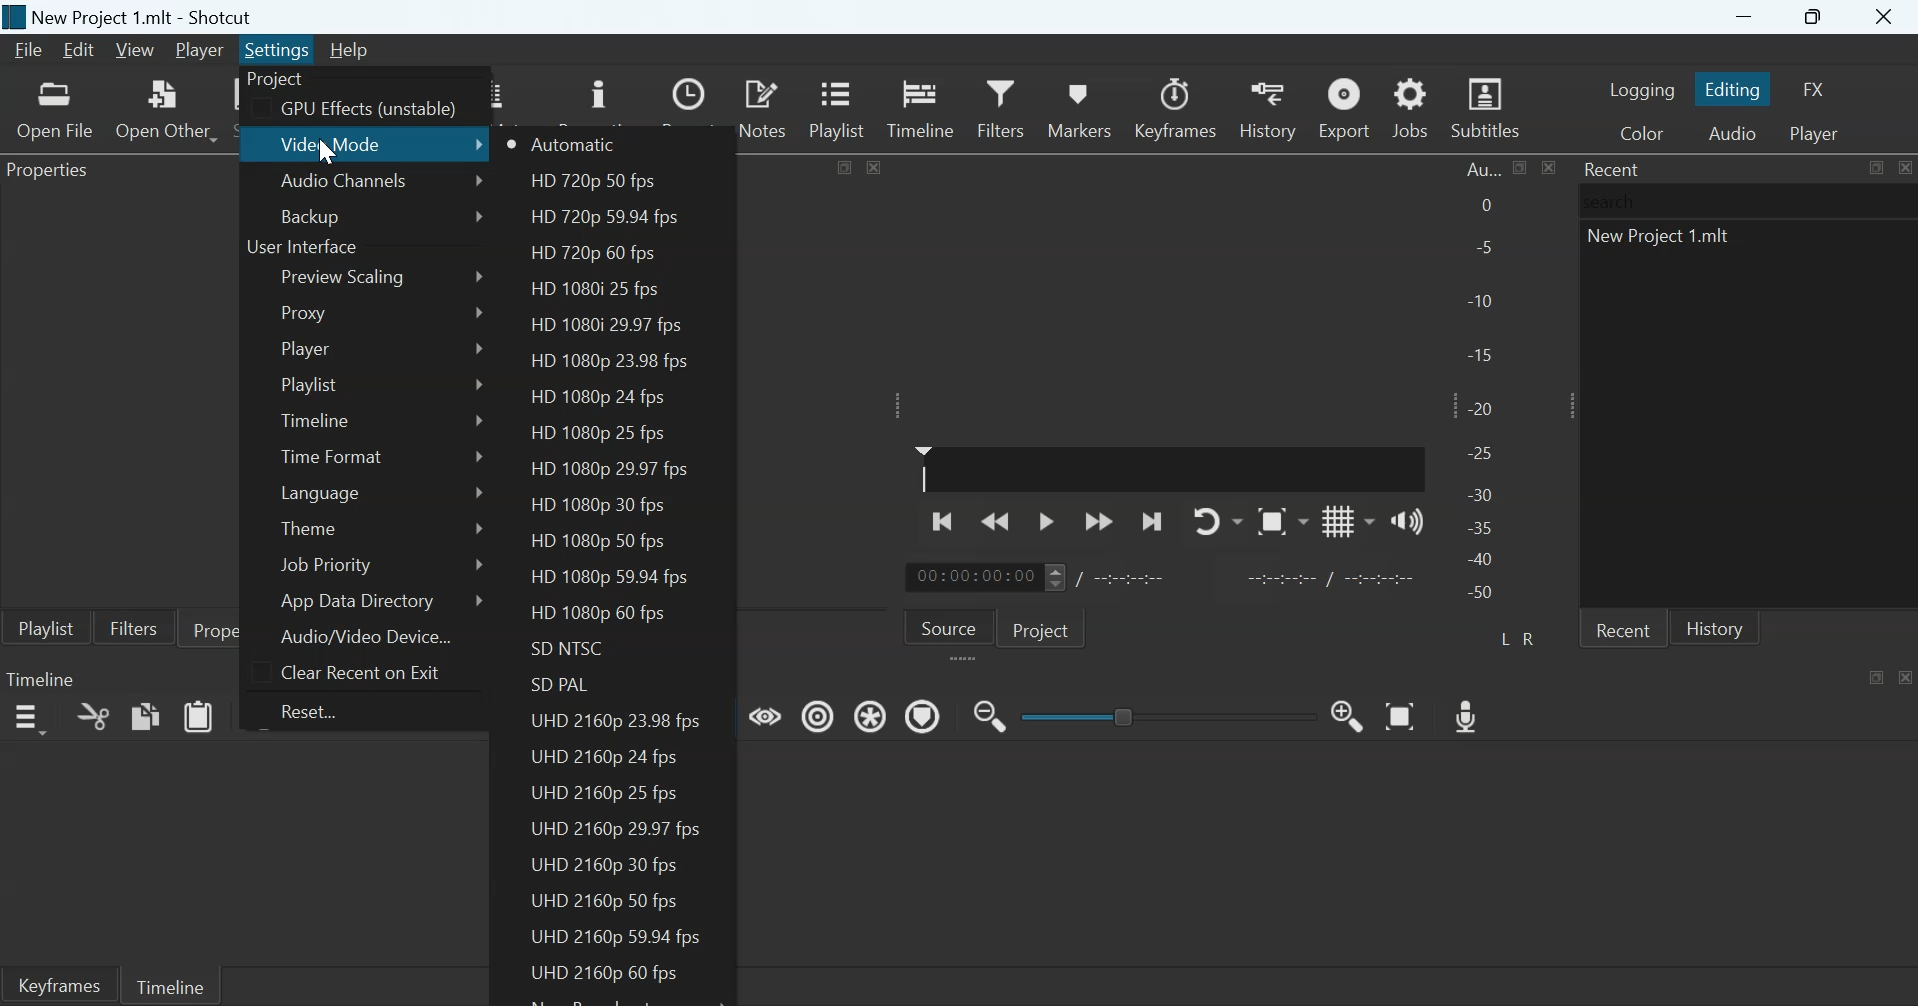 The image size is (1918, 1006). What do you see at coordinates (949, 626) in the screenshot?
I see `Source` at bounding box center [949, 626].